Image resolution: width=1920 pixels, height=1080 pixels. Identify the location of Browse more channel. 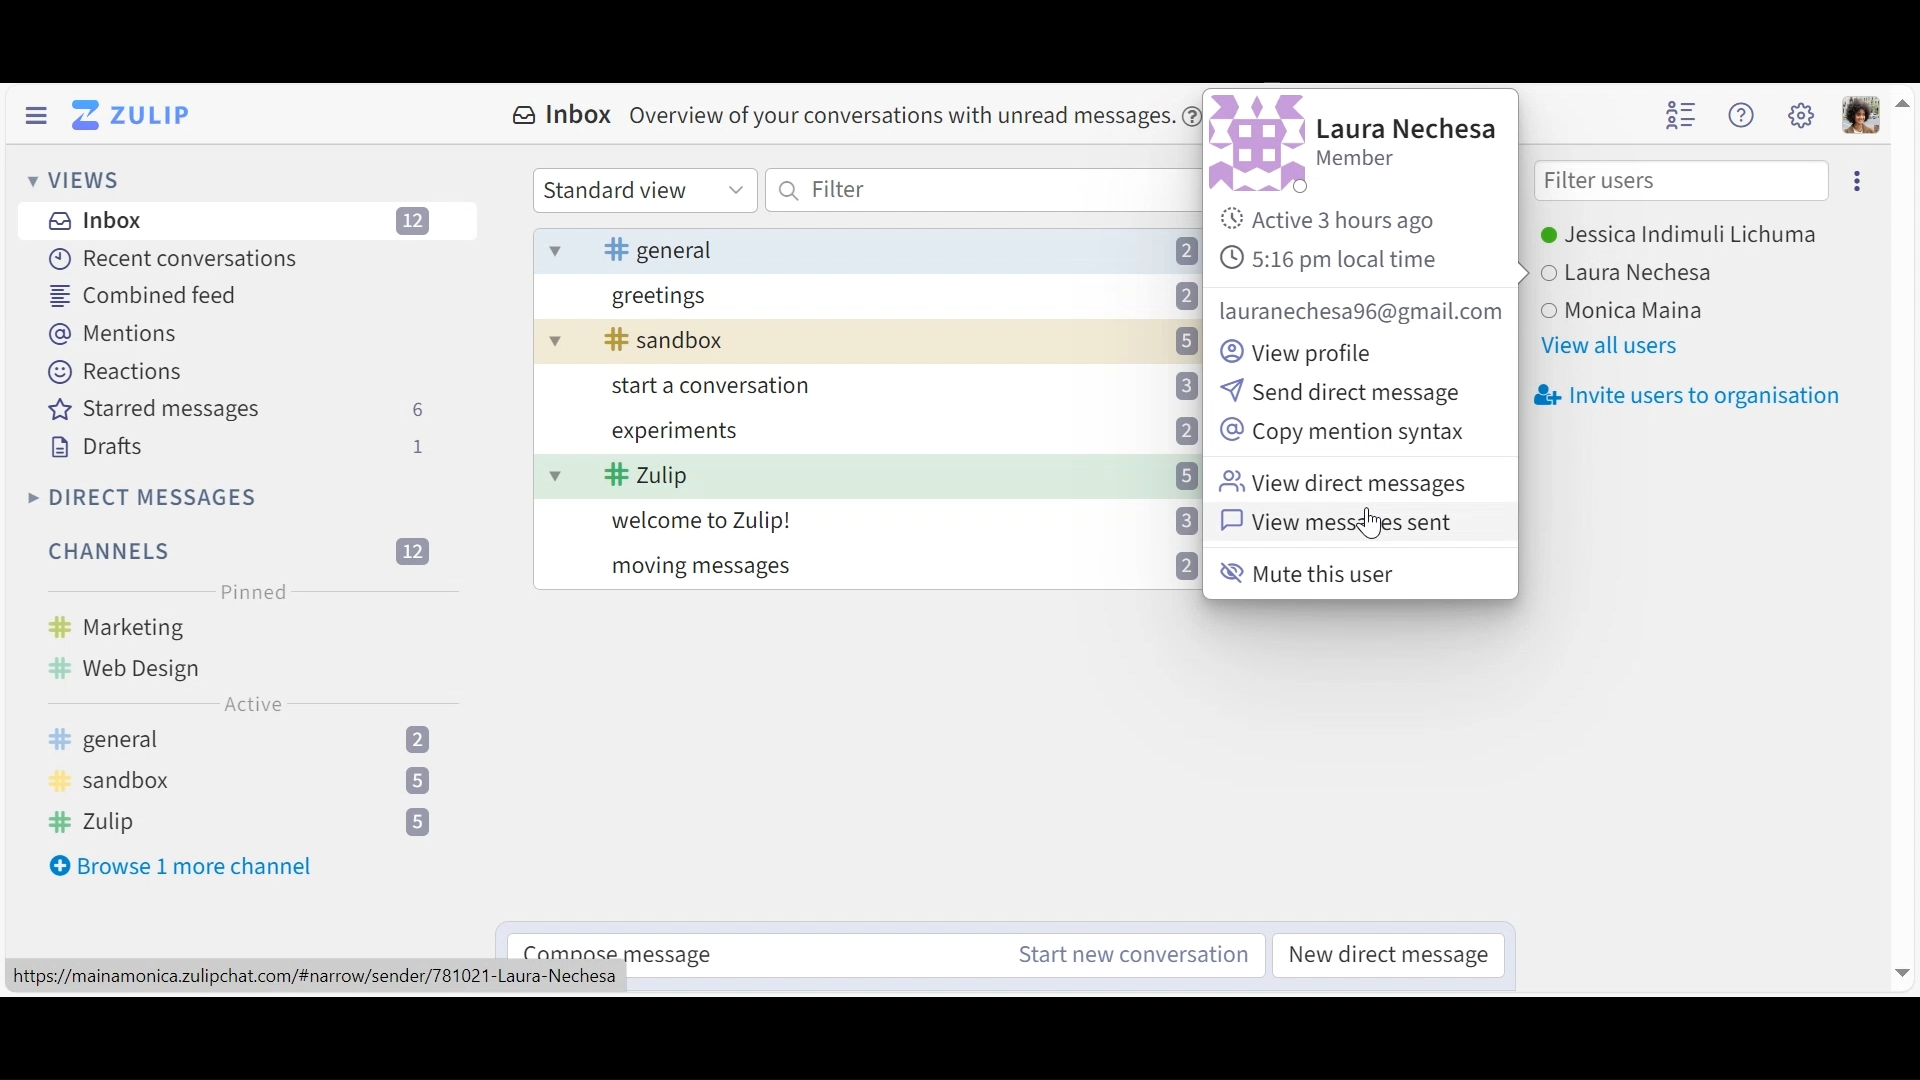
(183, 865).